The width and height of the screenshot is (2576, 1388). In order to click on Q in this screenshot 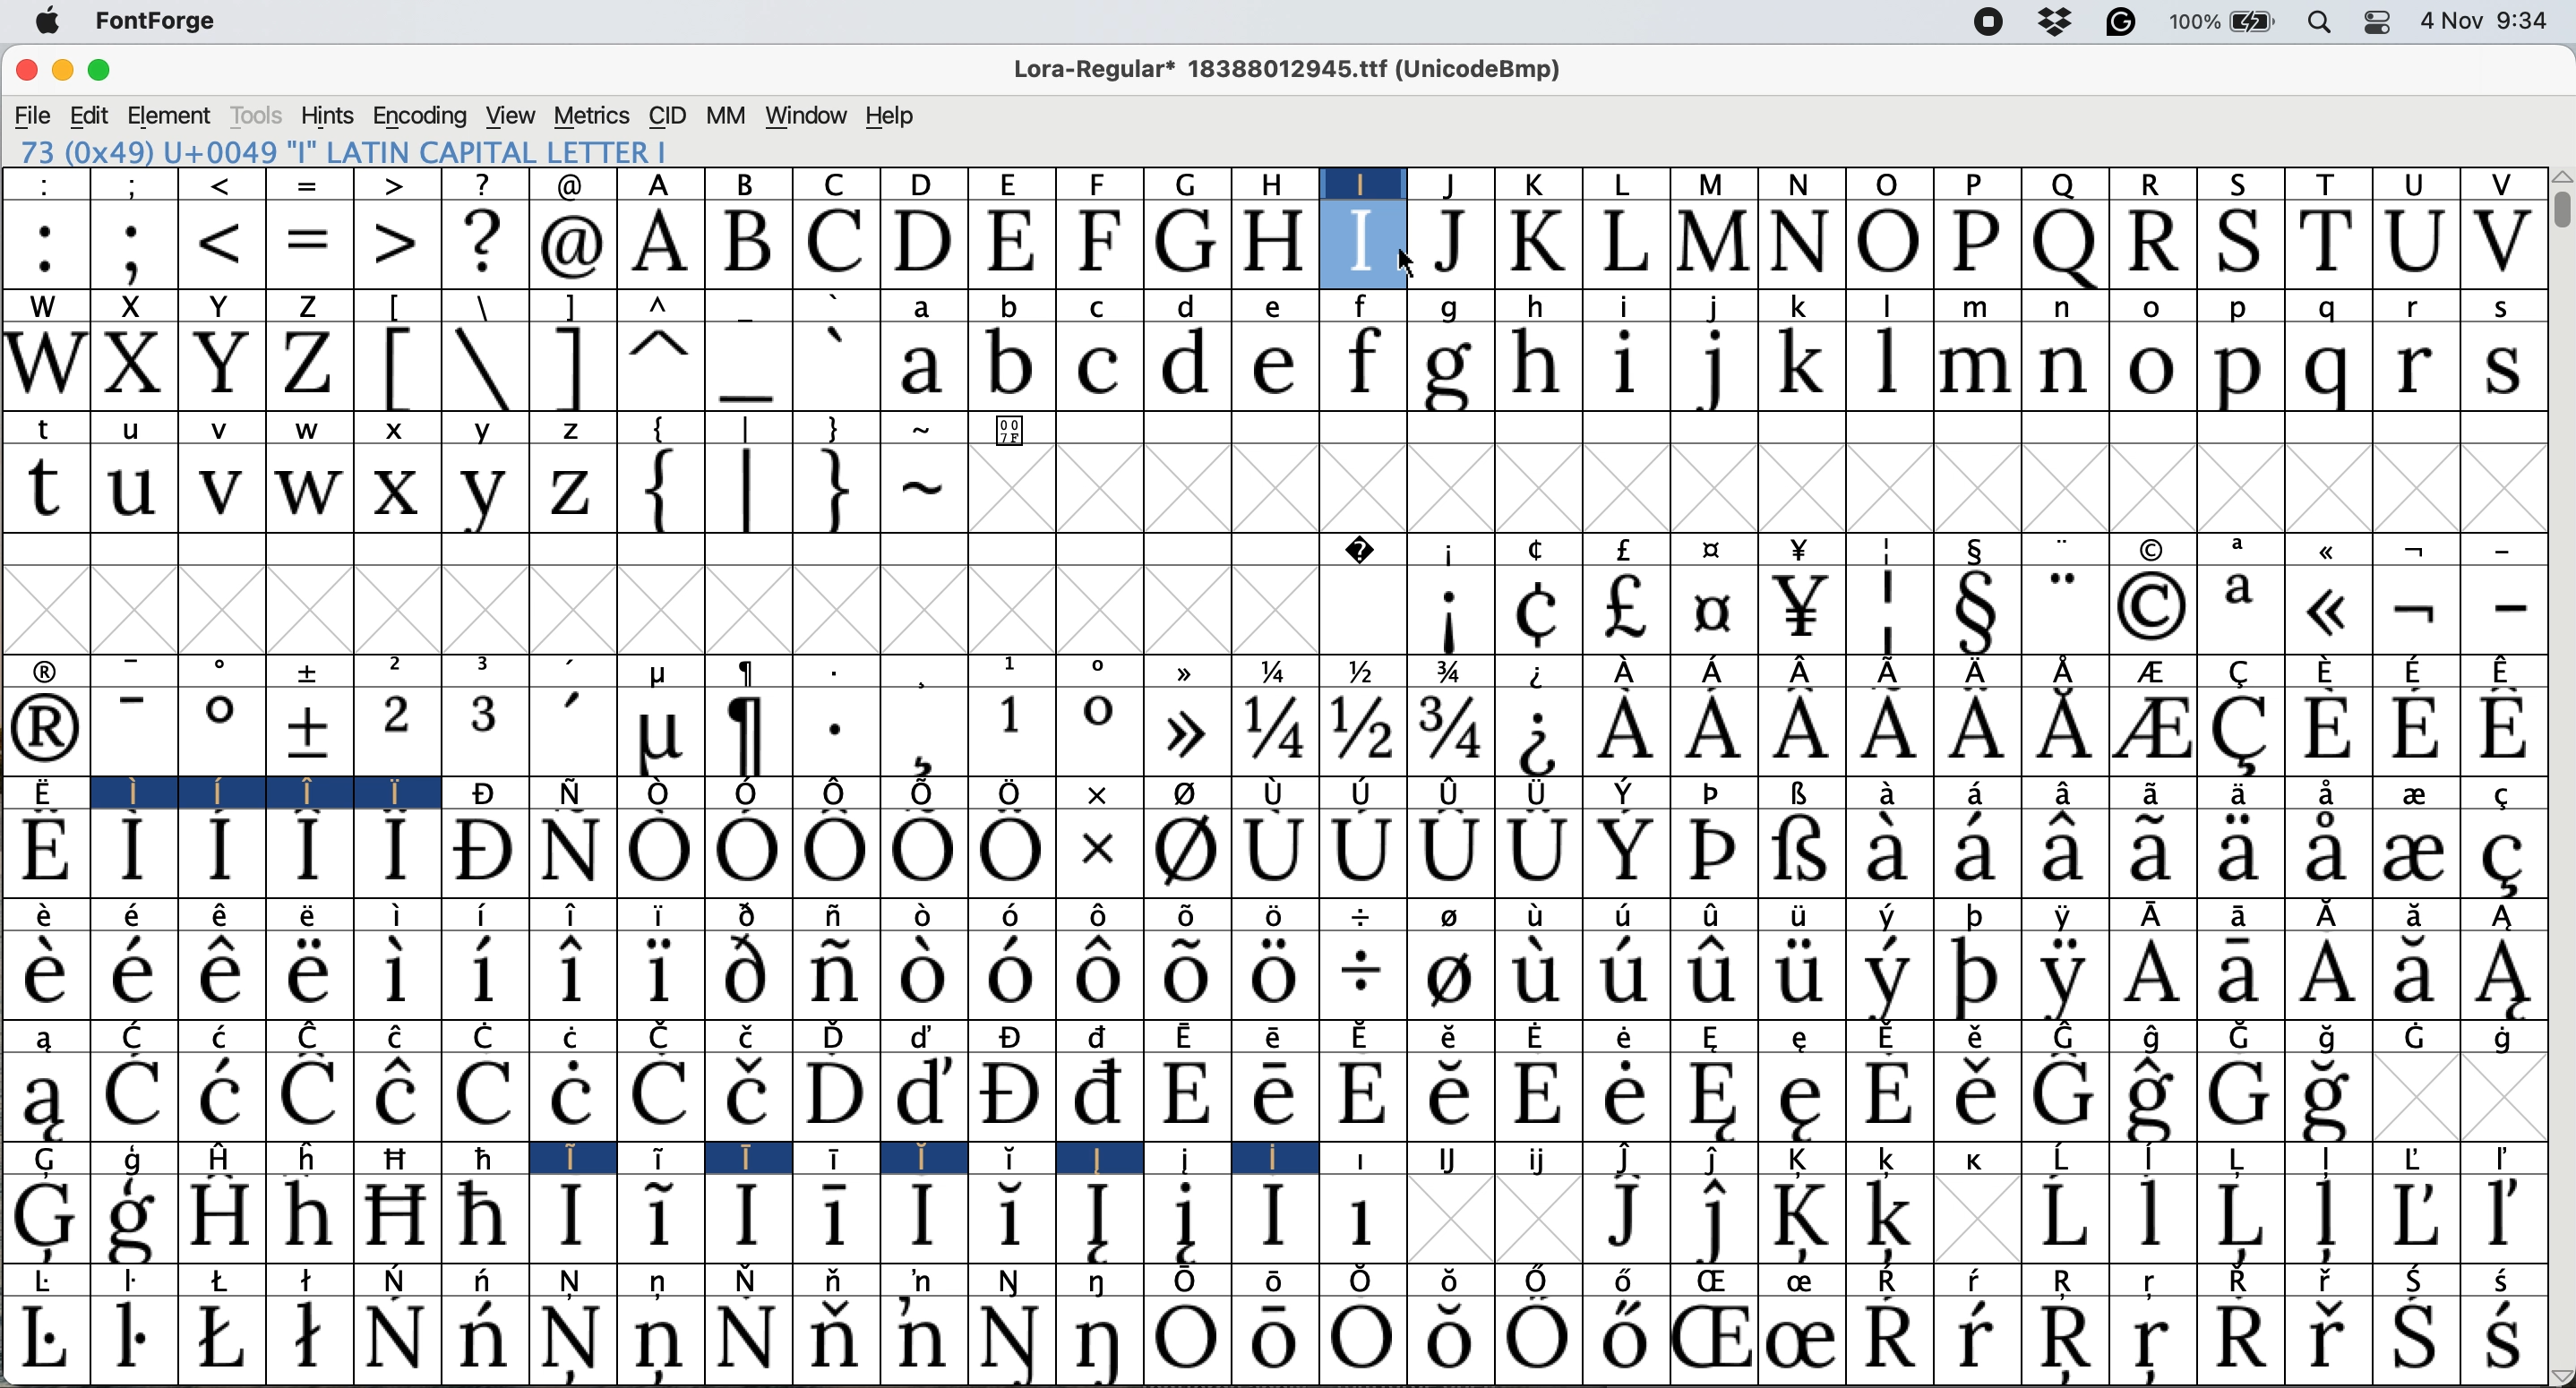, I will do `click(2063, 183)`.